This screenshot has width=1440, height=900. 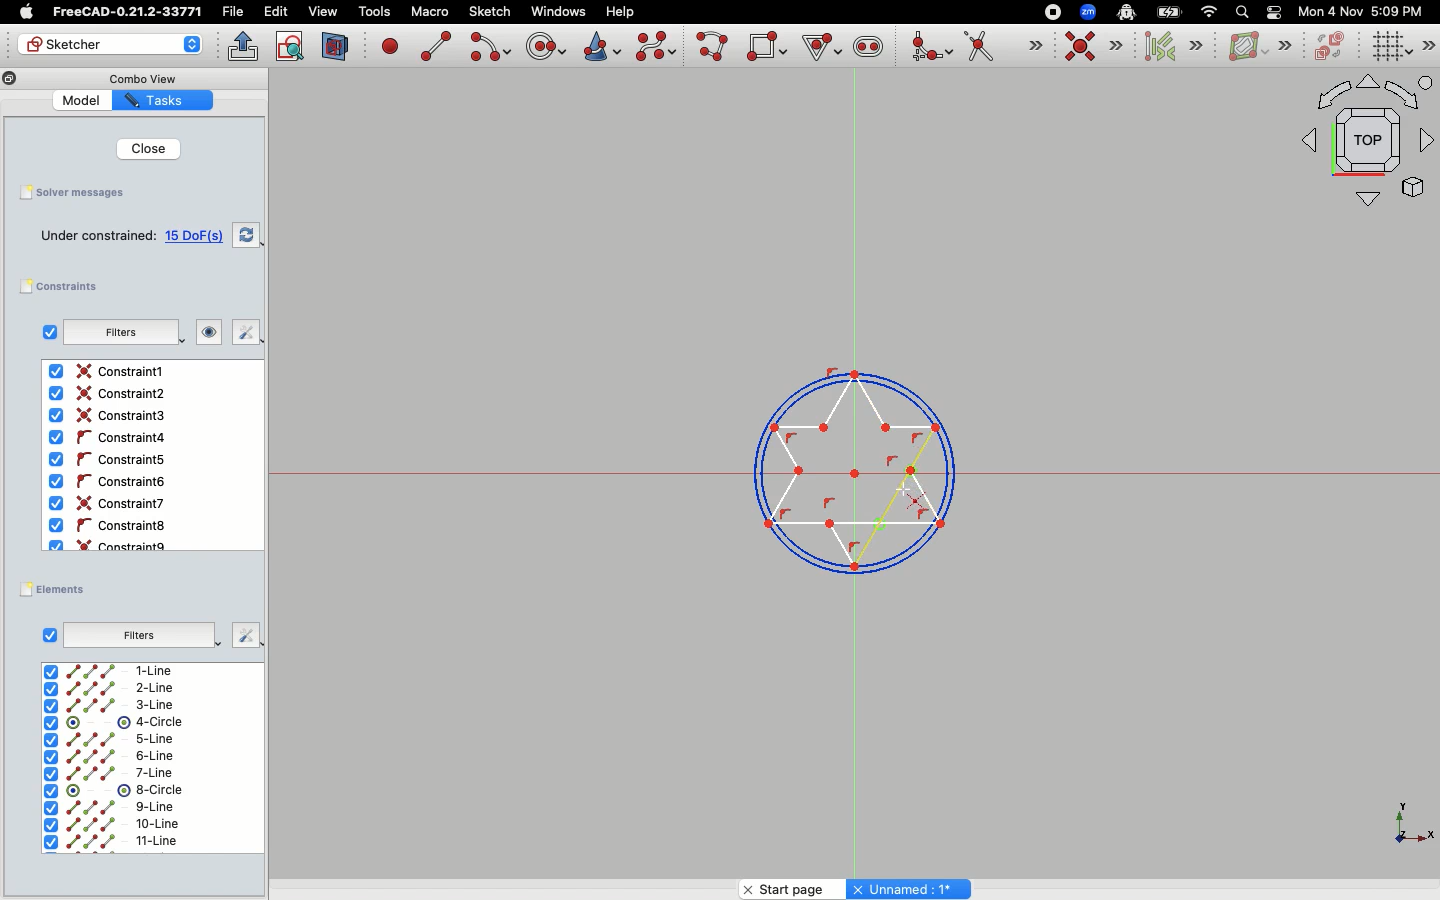 I want to click on 15 DoF(s), so click(x=130, y=237).